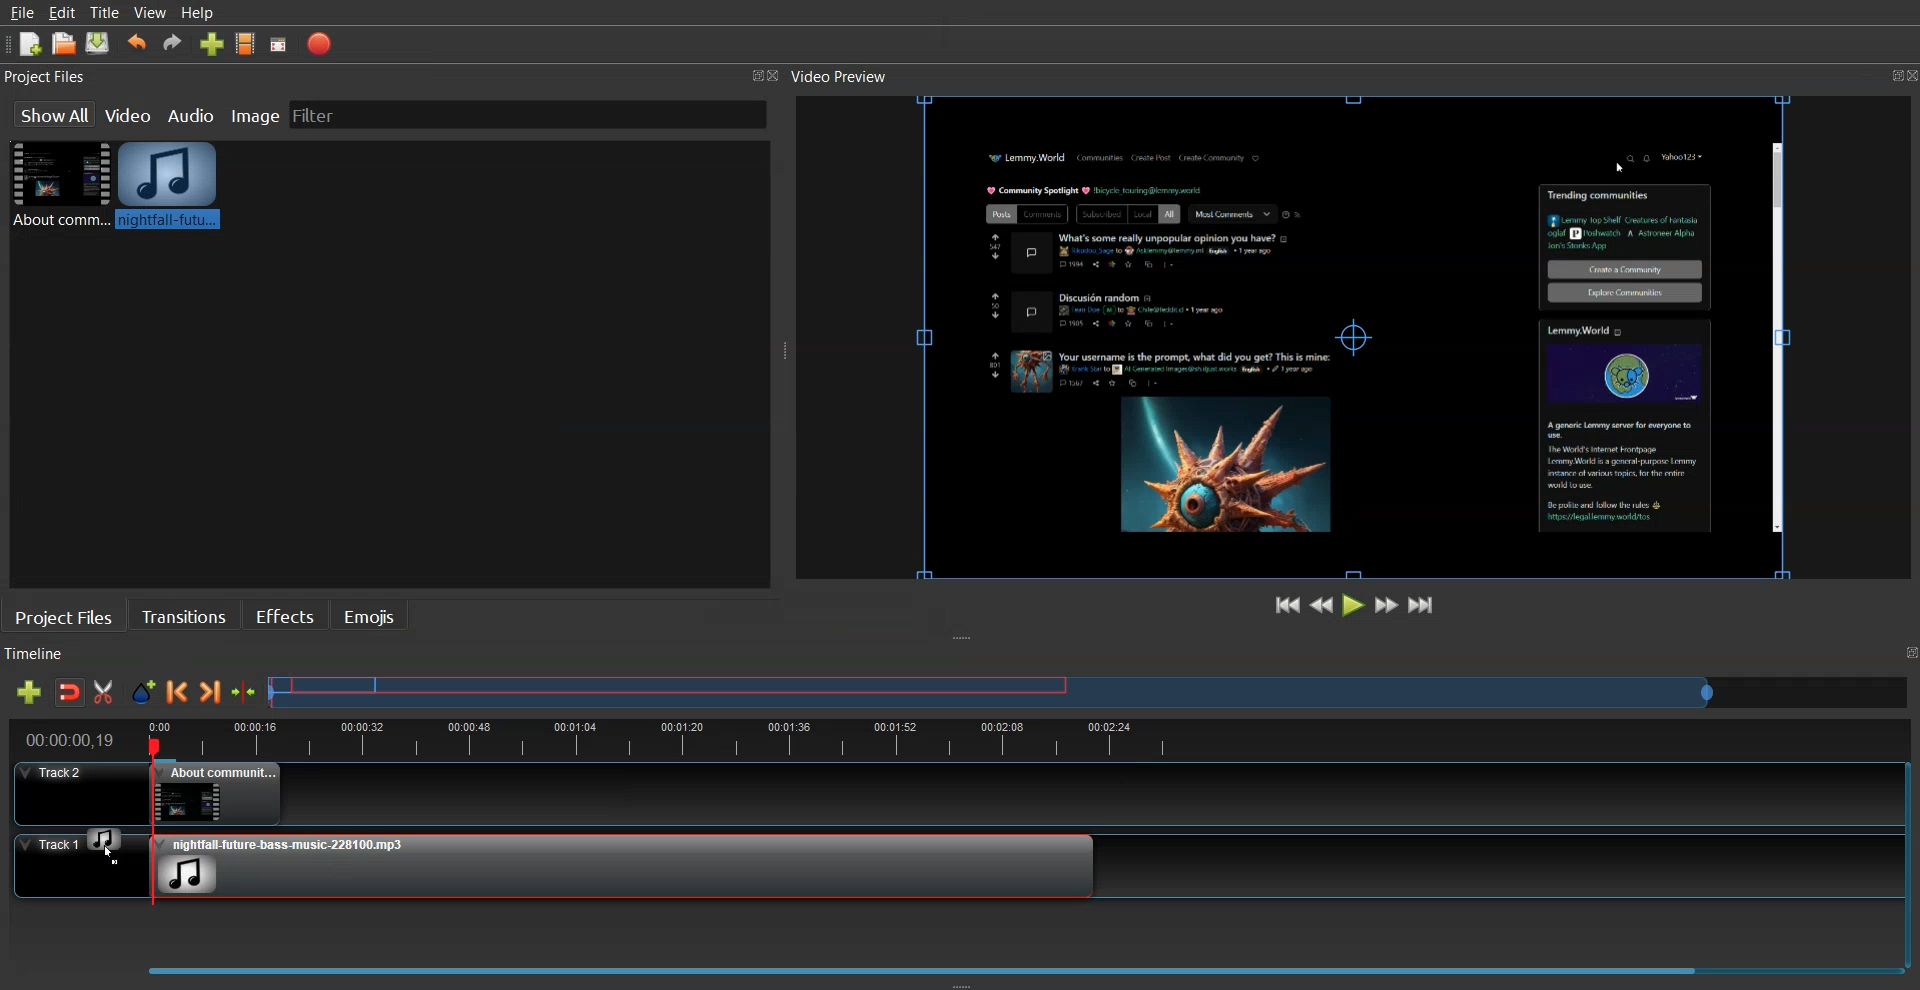  I want to click on Previous Marker, so click(177, 691).